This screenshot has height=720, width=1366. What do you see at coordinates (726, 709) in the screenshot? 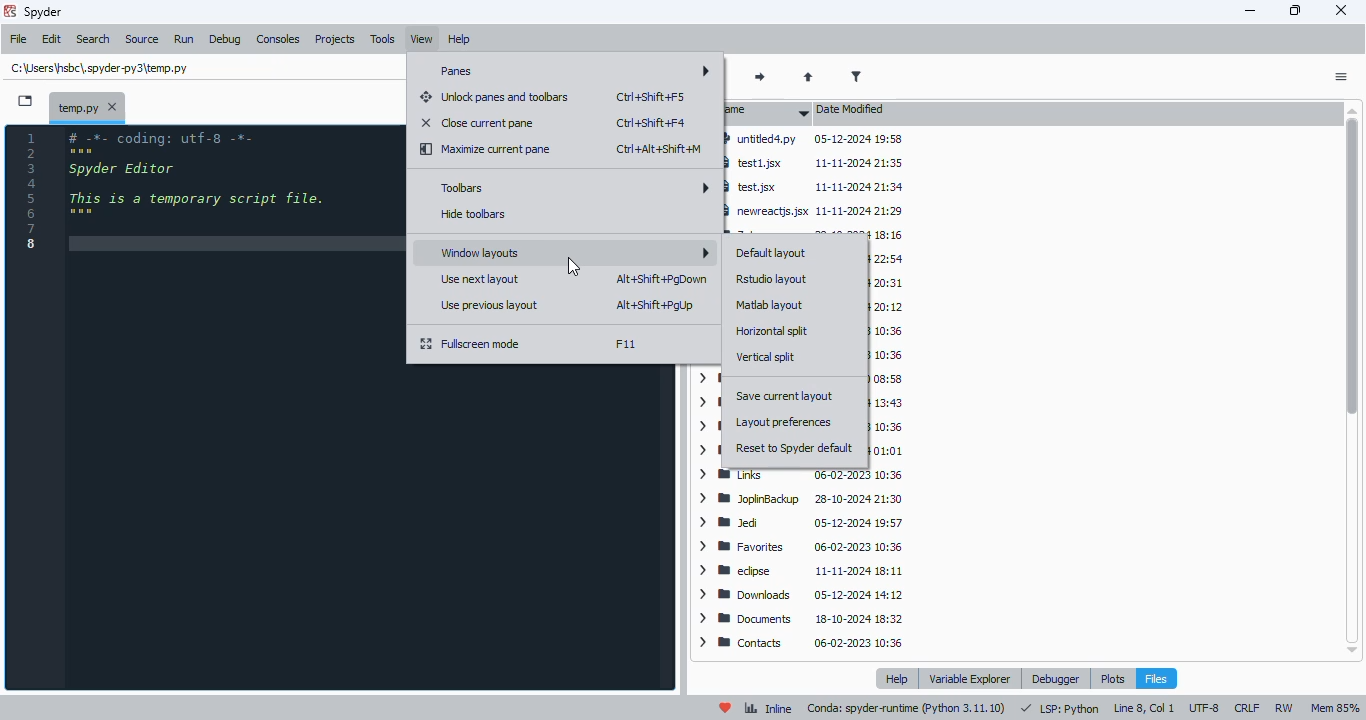
I see `help spyder!` at bounding box center [726, 709].